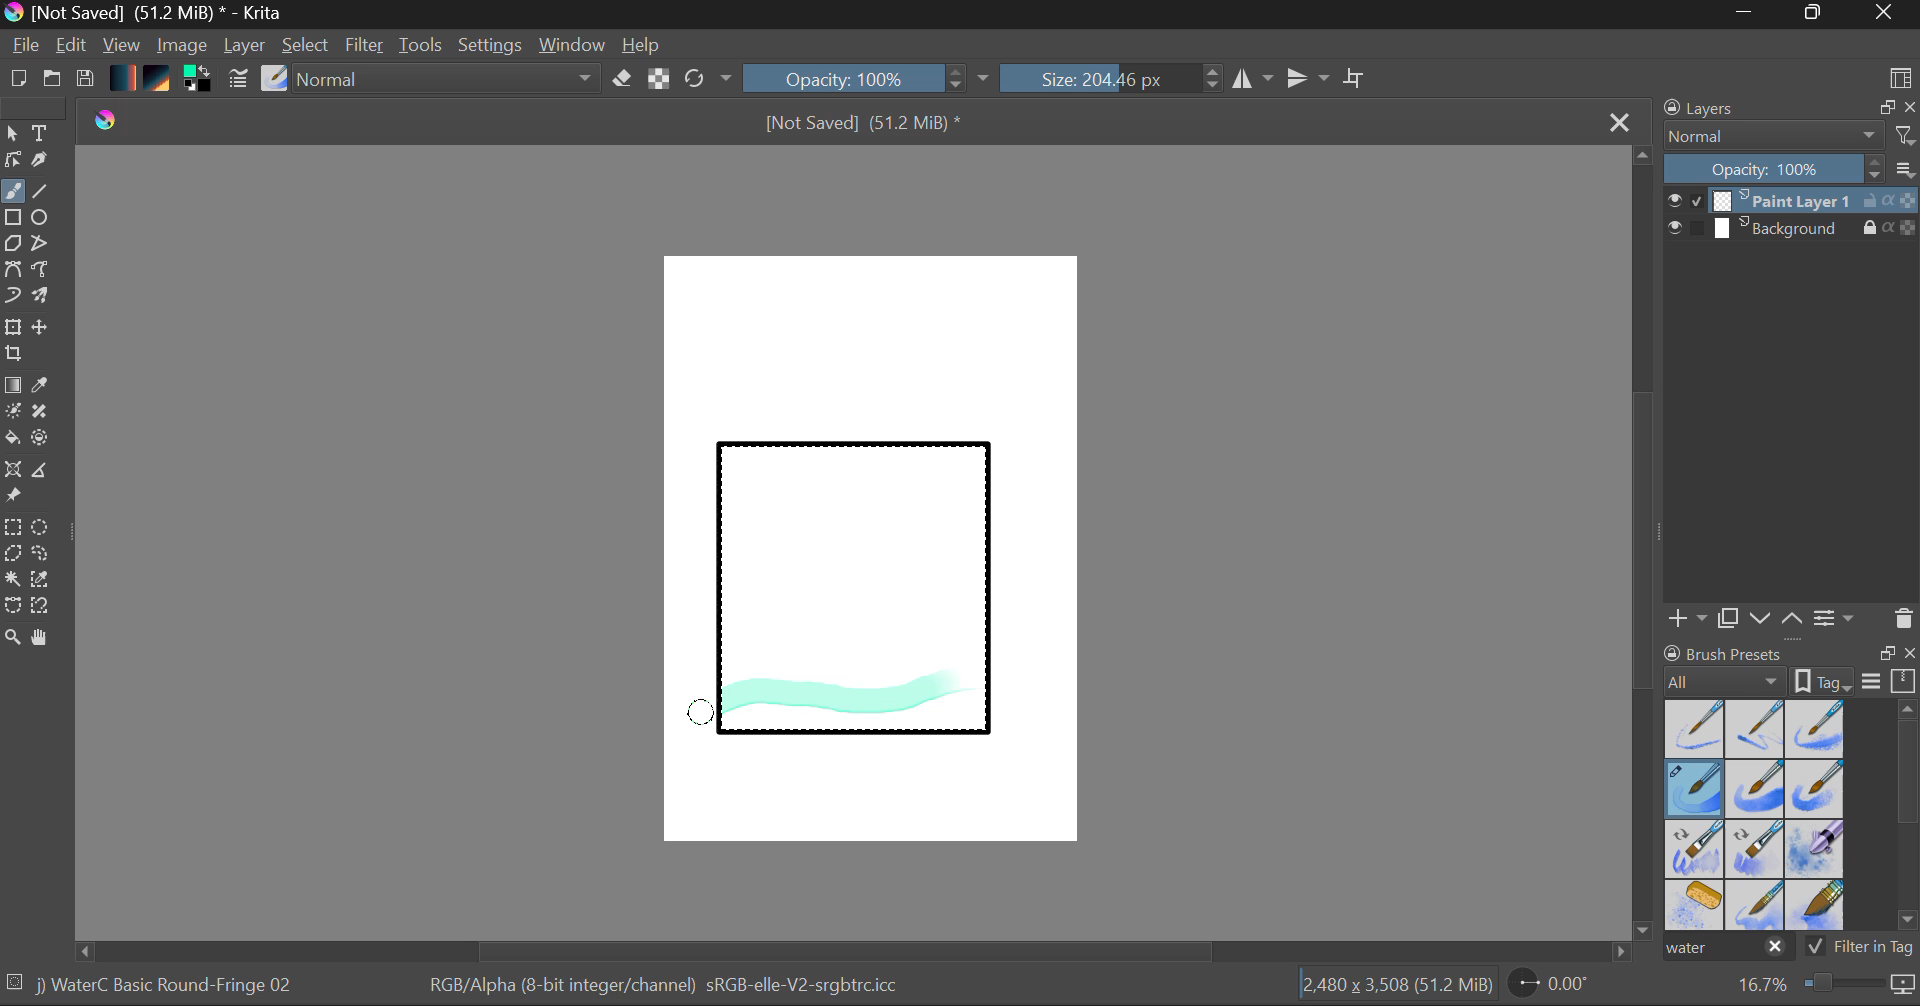 This screenshot has height=1006, width=1920. What do you see at coordinates (1792, 229) in the screenshot?
I see `Background Layer` at bounding box center [1792, 229].